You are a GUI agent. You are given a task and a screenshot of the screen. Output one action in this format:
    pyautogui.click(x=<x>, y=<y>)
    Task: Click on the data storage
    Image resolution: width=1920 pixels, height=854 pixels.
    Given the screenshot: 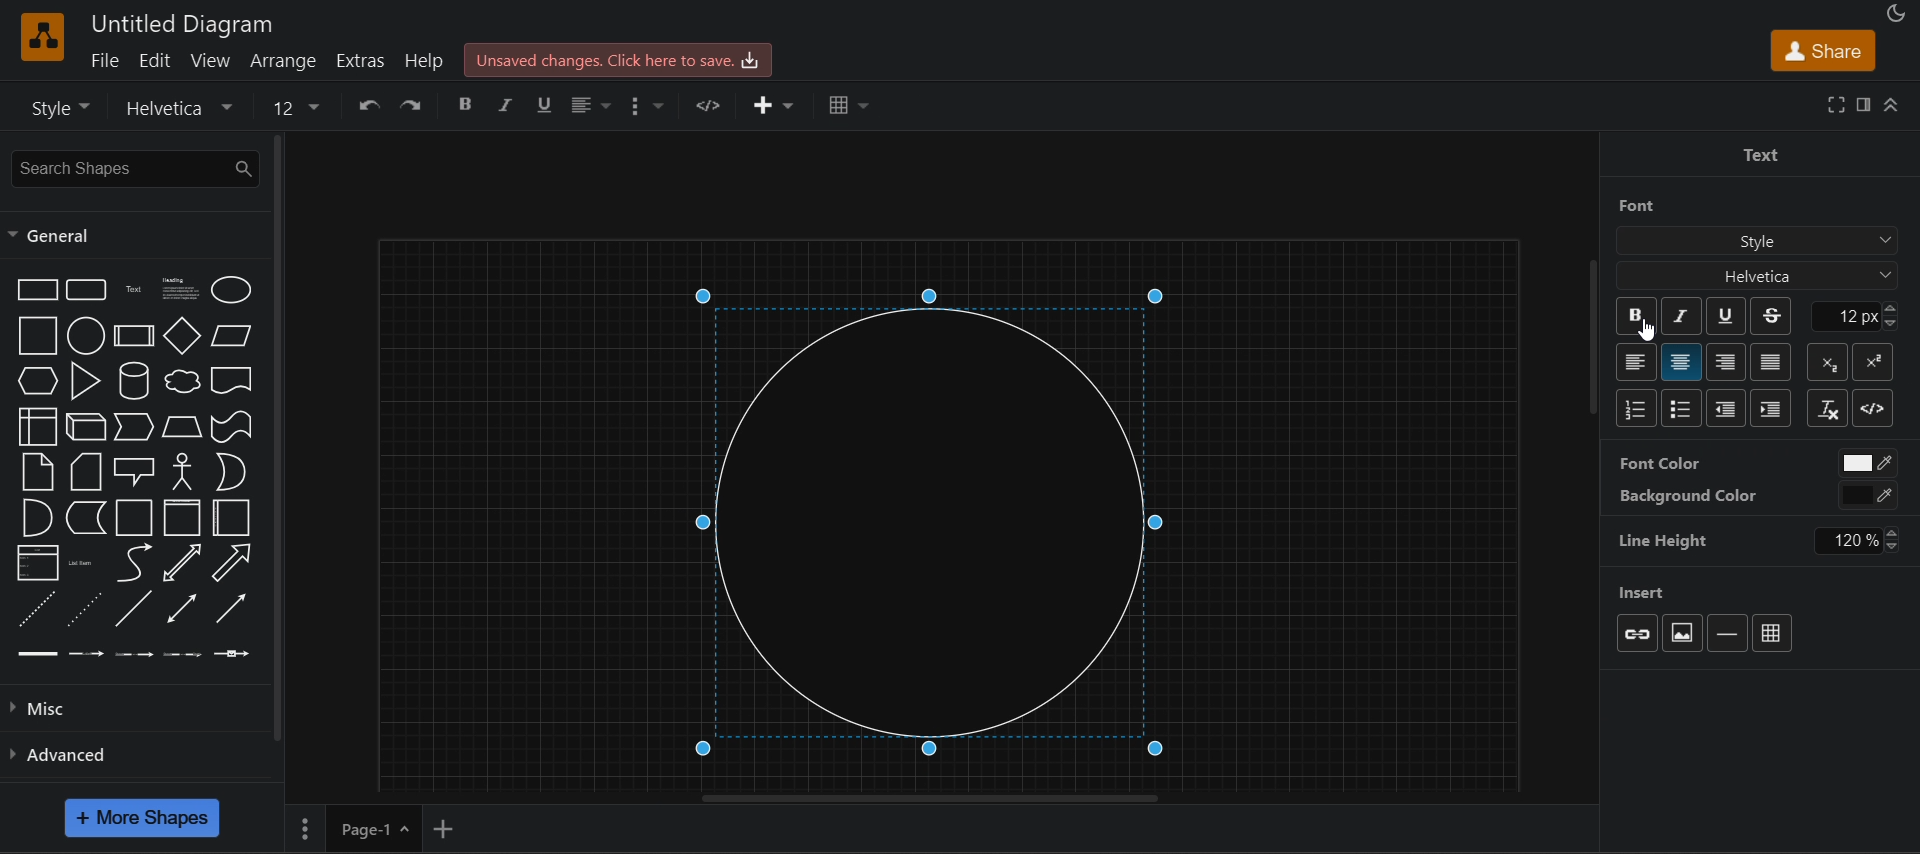 What is the action you would take?
    pyautogui.click(x=88, y=520)
    